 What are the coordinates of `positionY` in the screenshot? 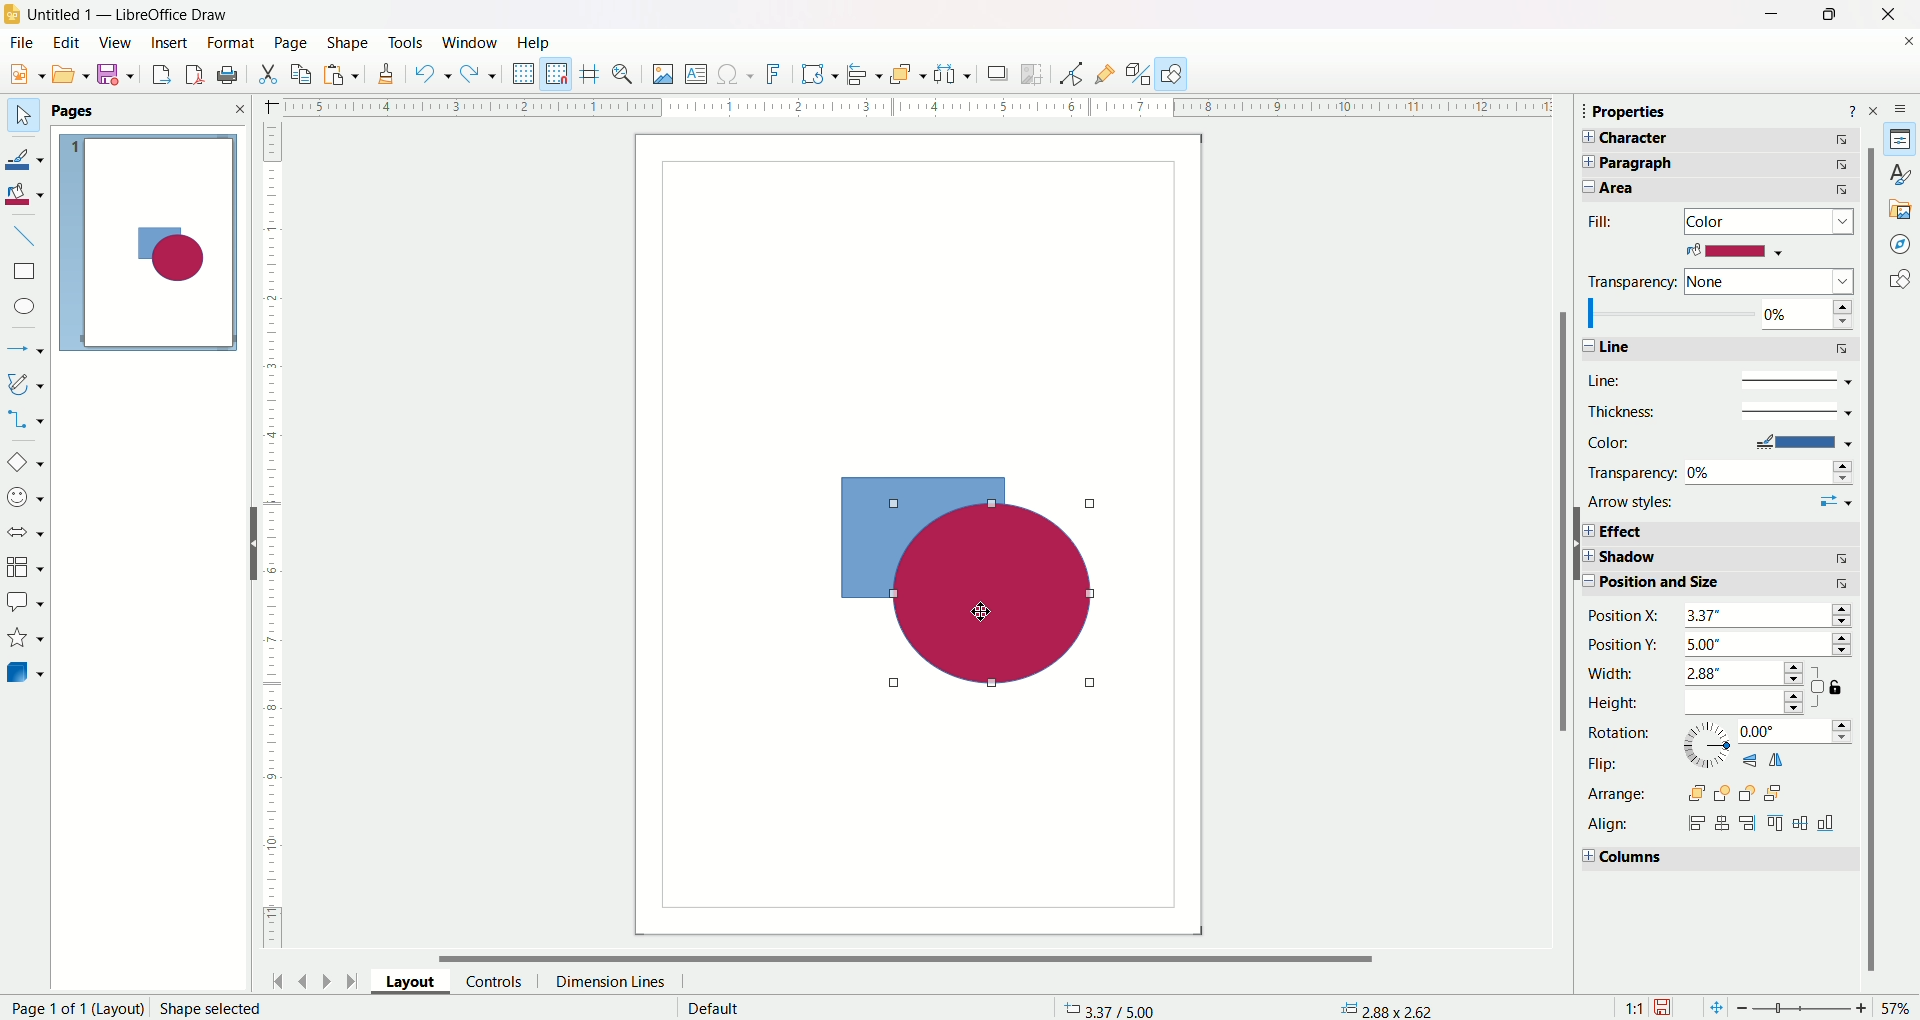 It's located at (1723, 646).